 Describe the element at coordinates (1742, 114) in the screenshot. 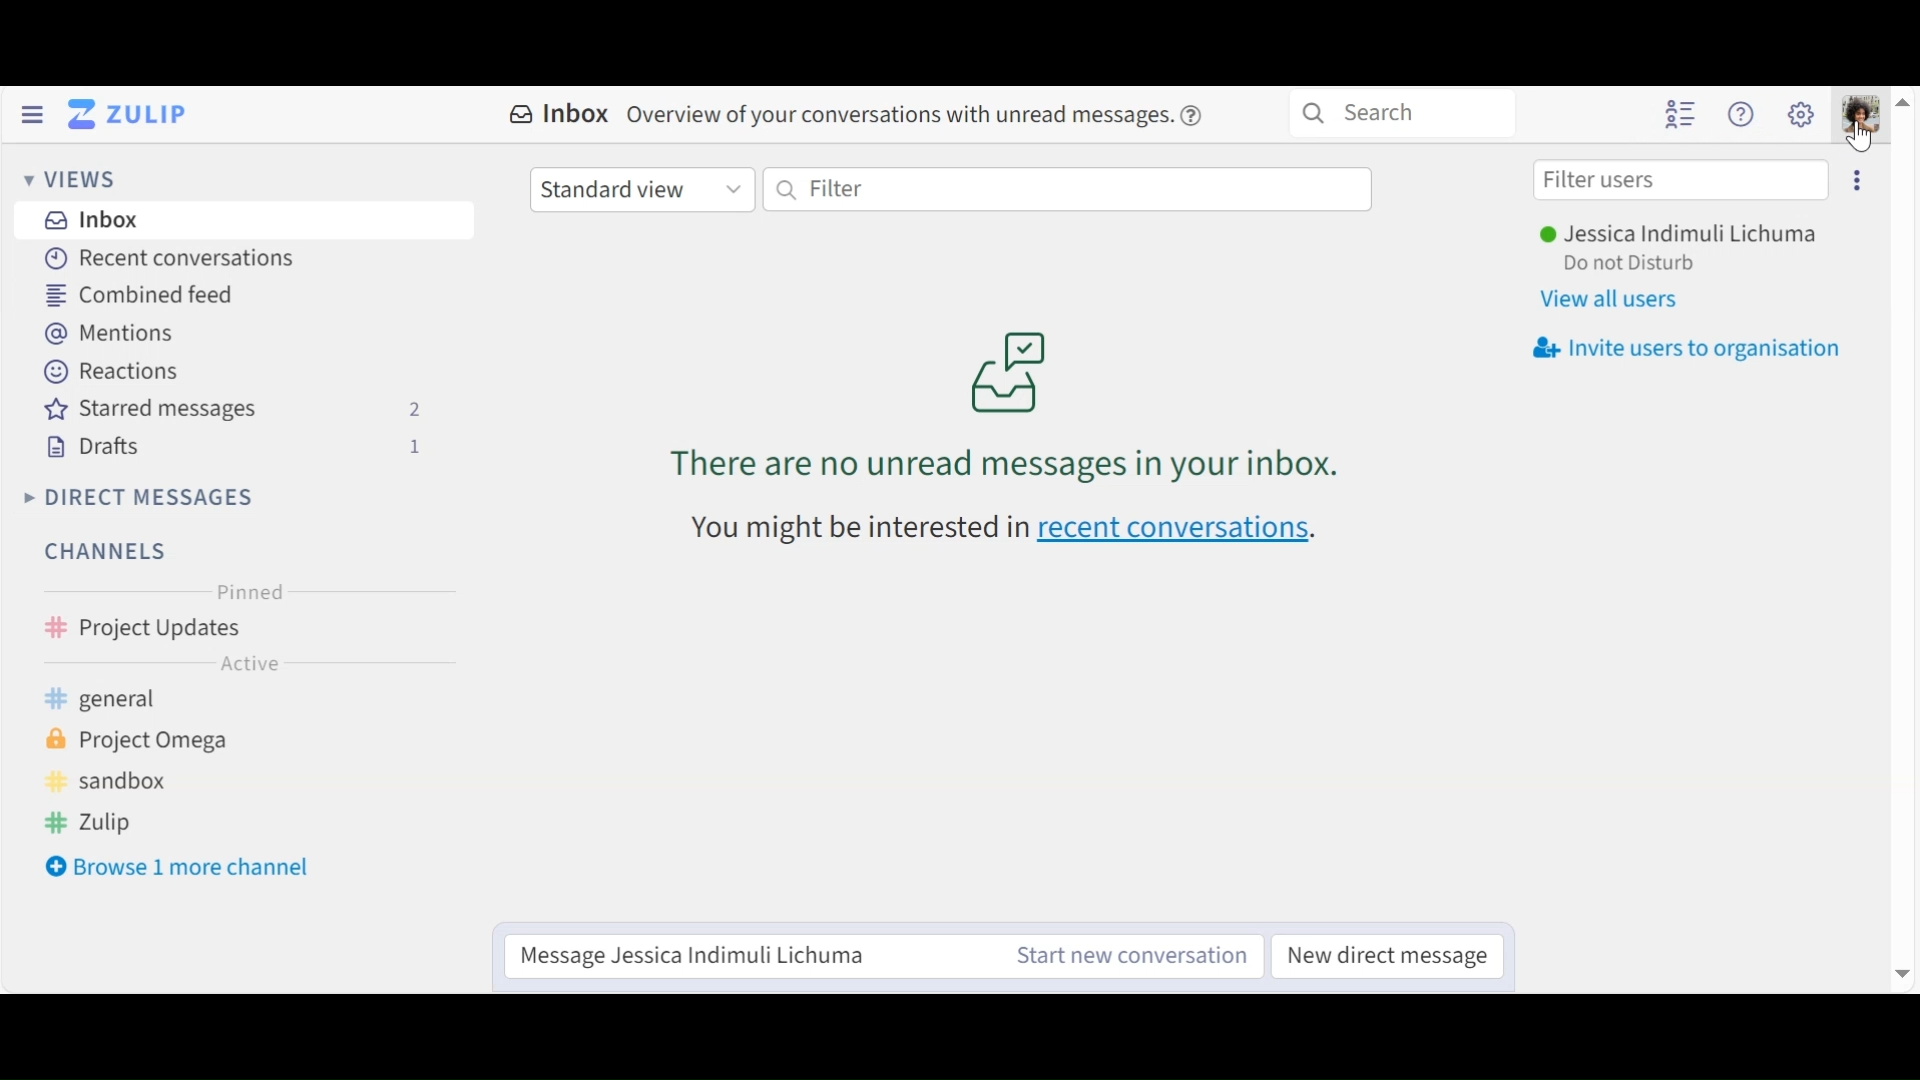

I see `Help menu` at that location.